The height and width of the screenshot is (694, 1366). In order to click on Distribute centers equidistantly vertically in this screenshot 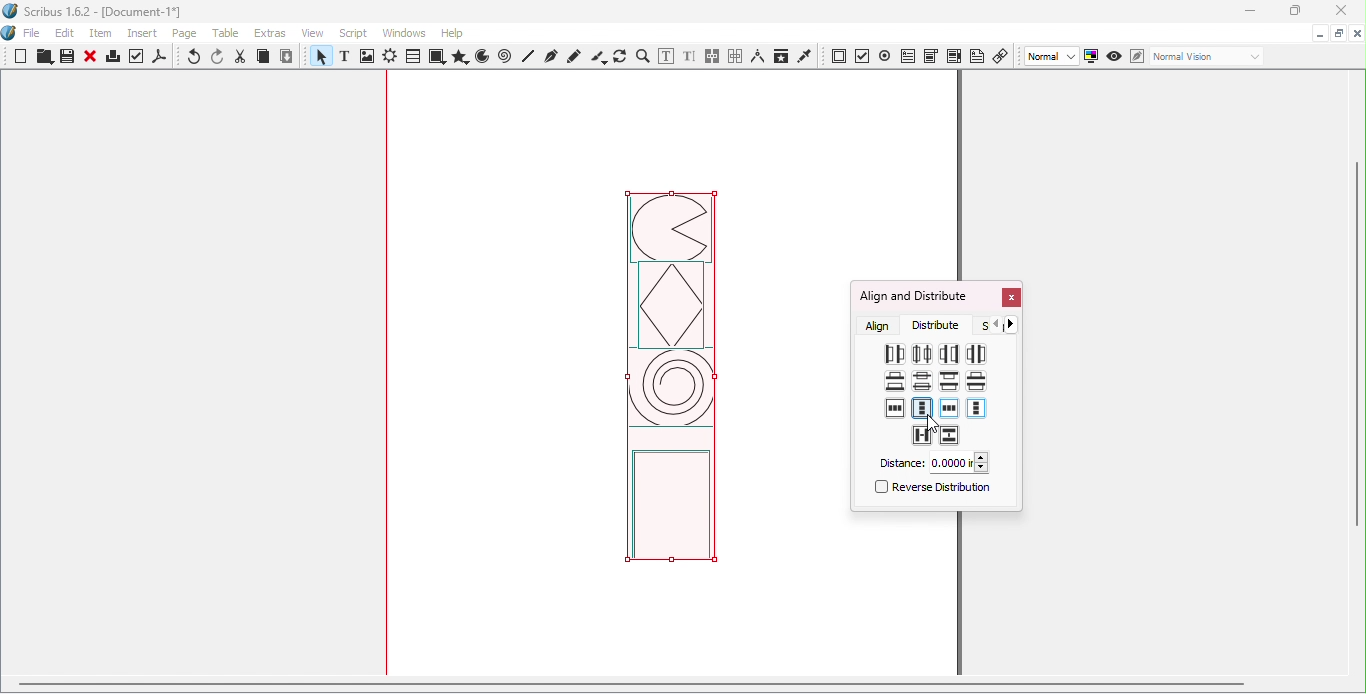, I will do `click(921, 383)`.